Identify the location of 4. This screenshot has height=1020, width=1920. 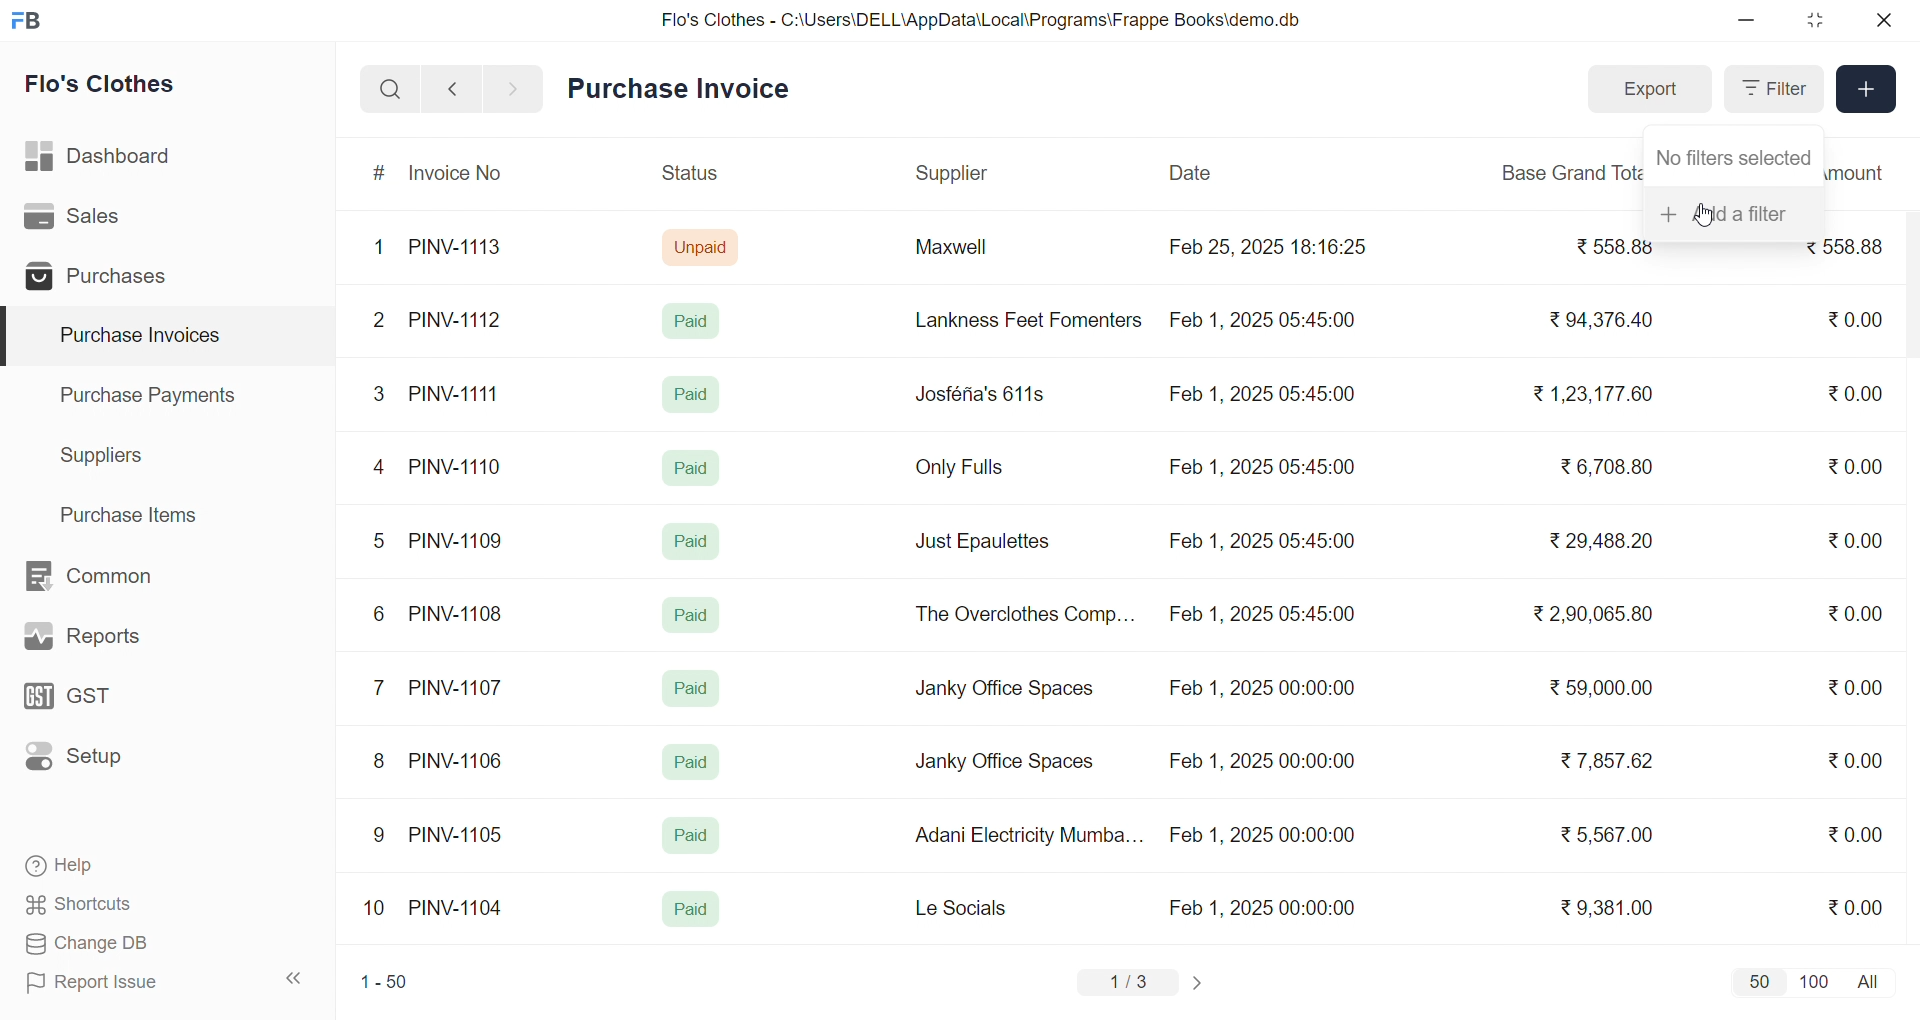
(383, 468).